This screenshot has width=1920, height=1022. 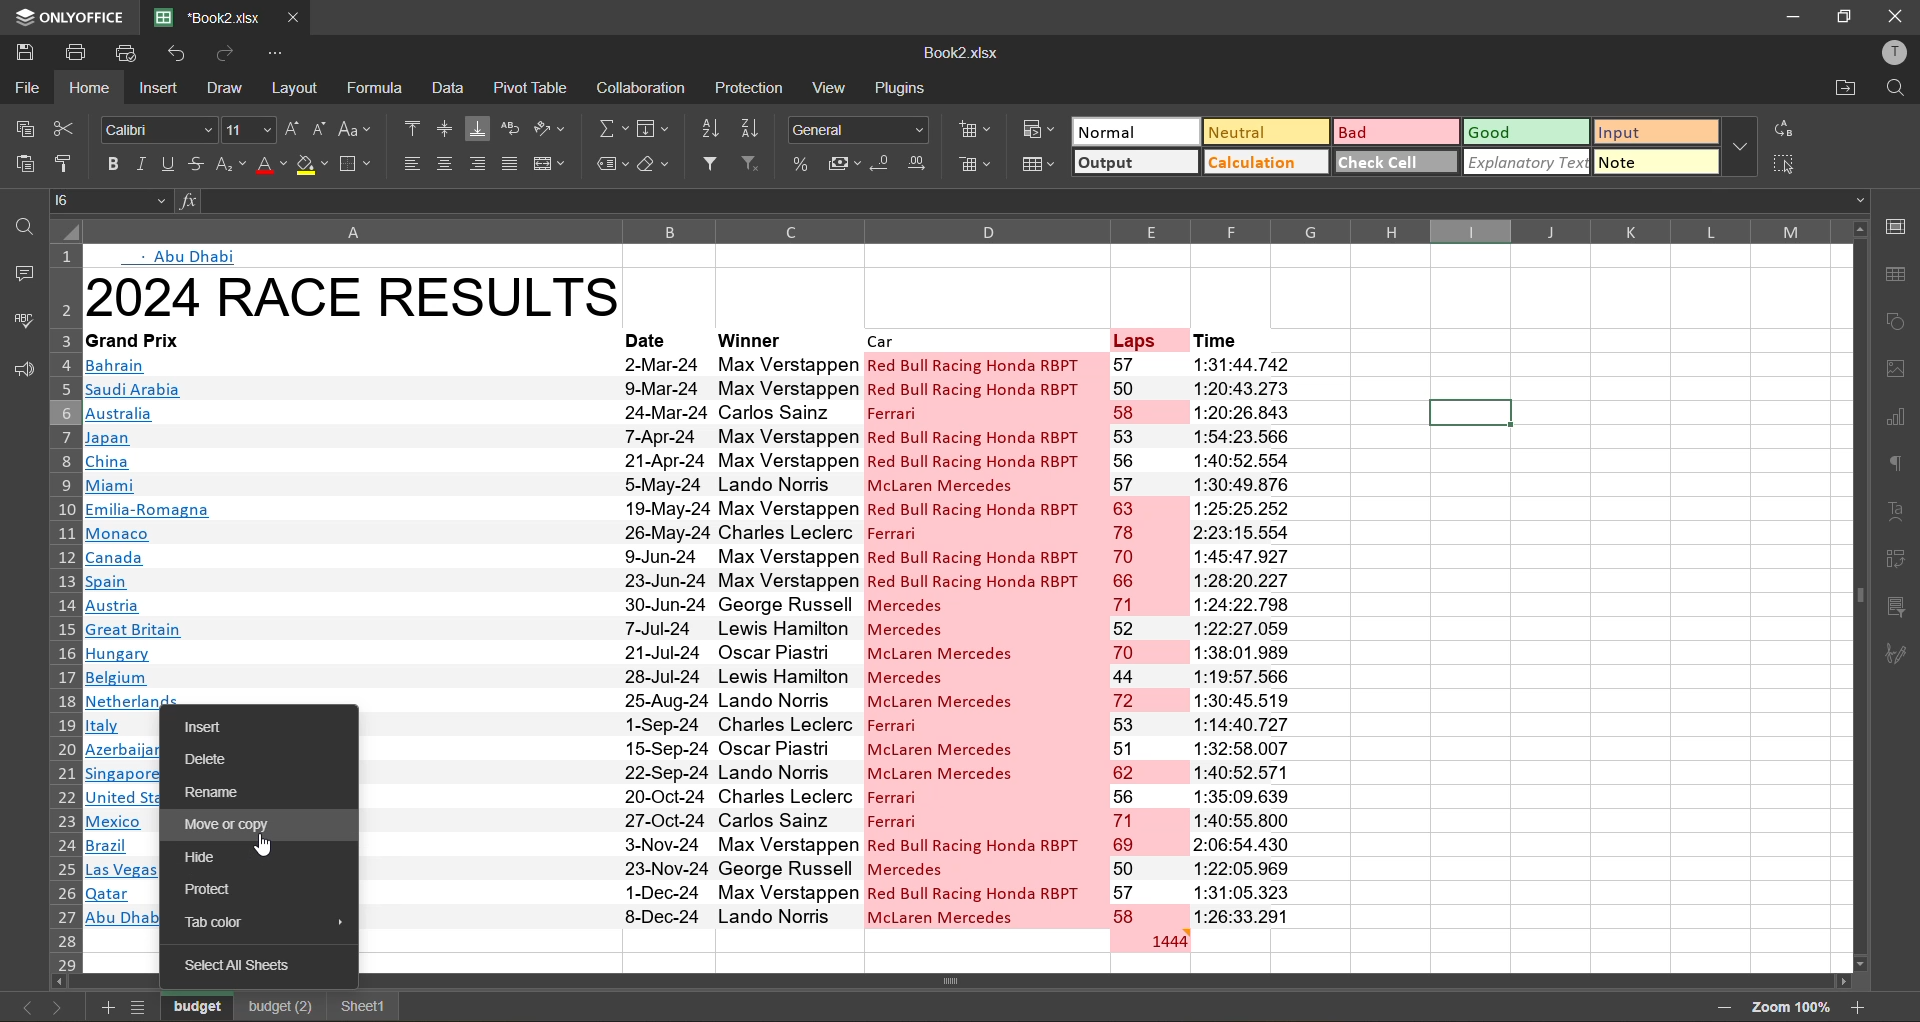 What do you see at coordinates (512, 164) in the screenshot?
I see `justified` at bounding box center [512, 164].